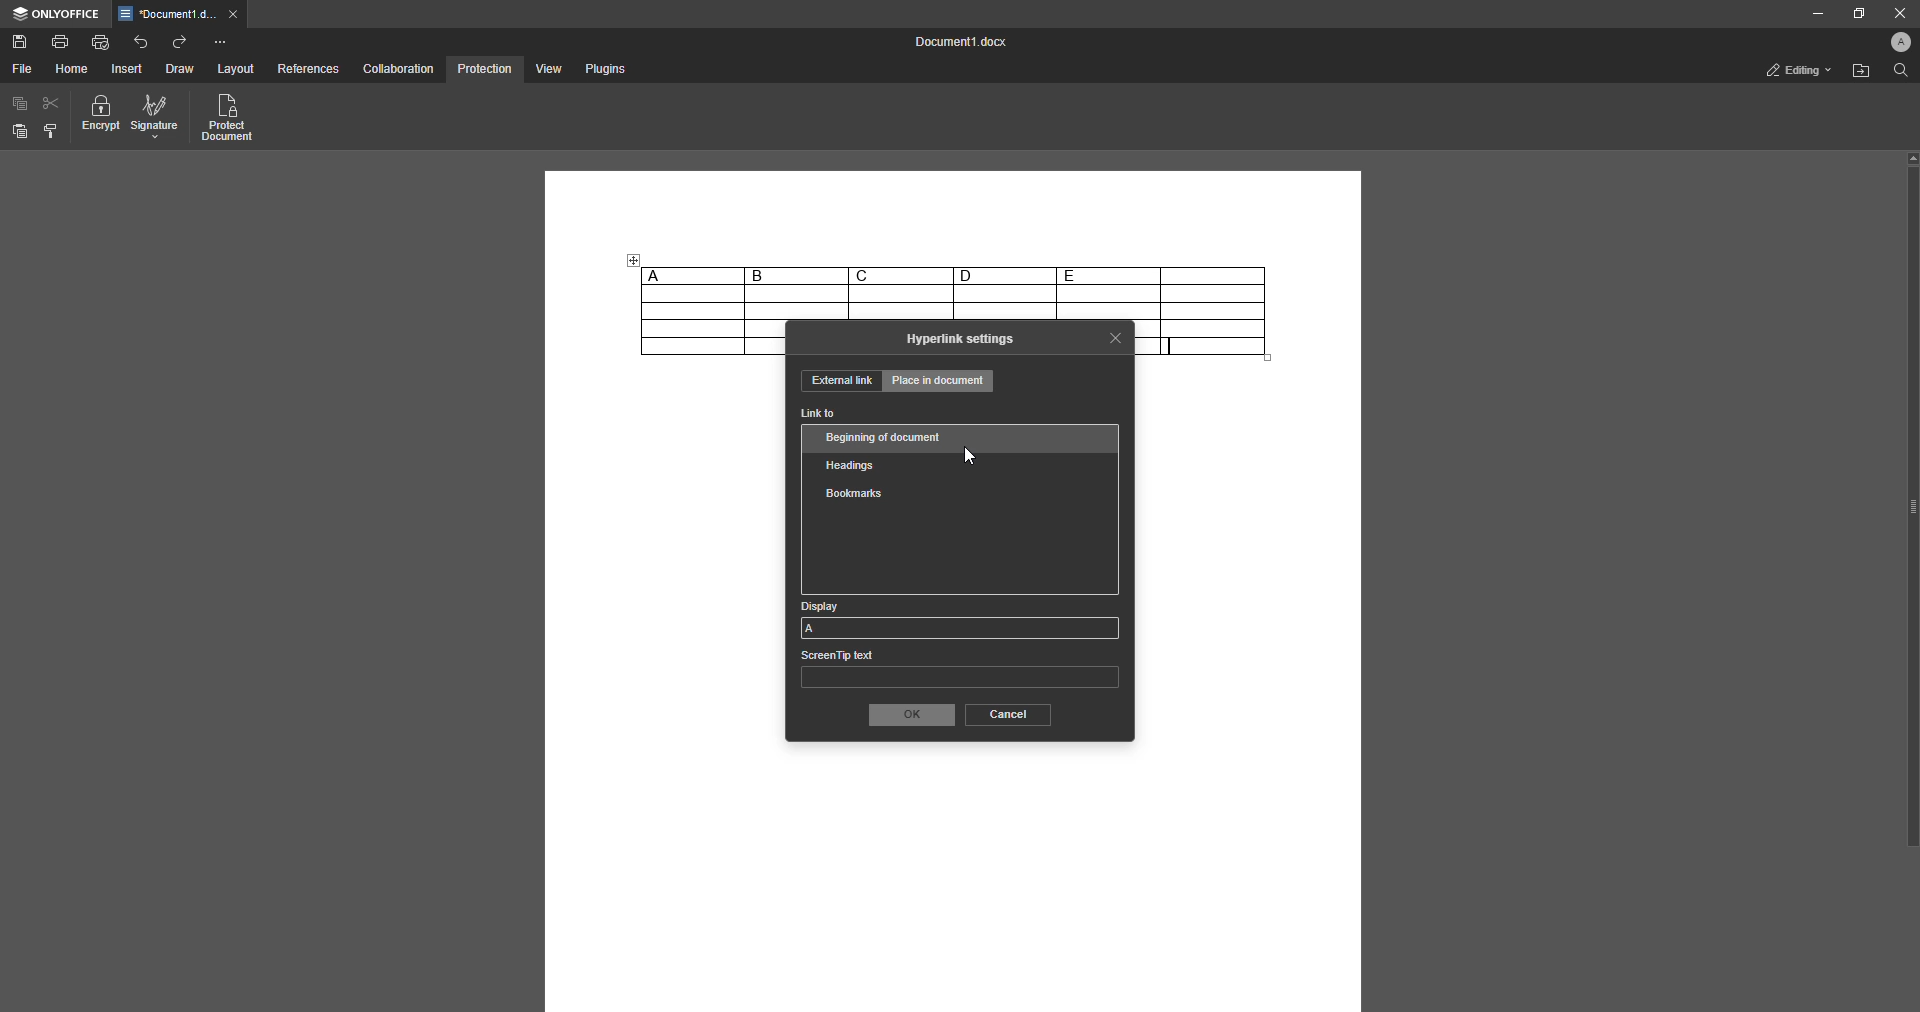 This screenshot has height=1012, width=1920. What do you see at coordinates (52, 102) in the screenshot?
I see `Cut` at bounding box center [52, 102].